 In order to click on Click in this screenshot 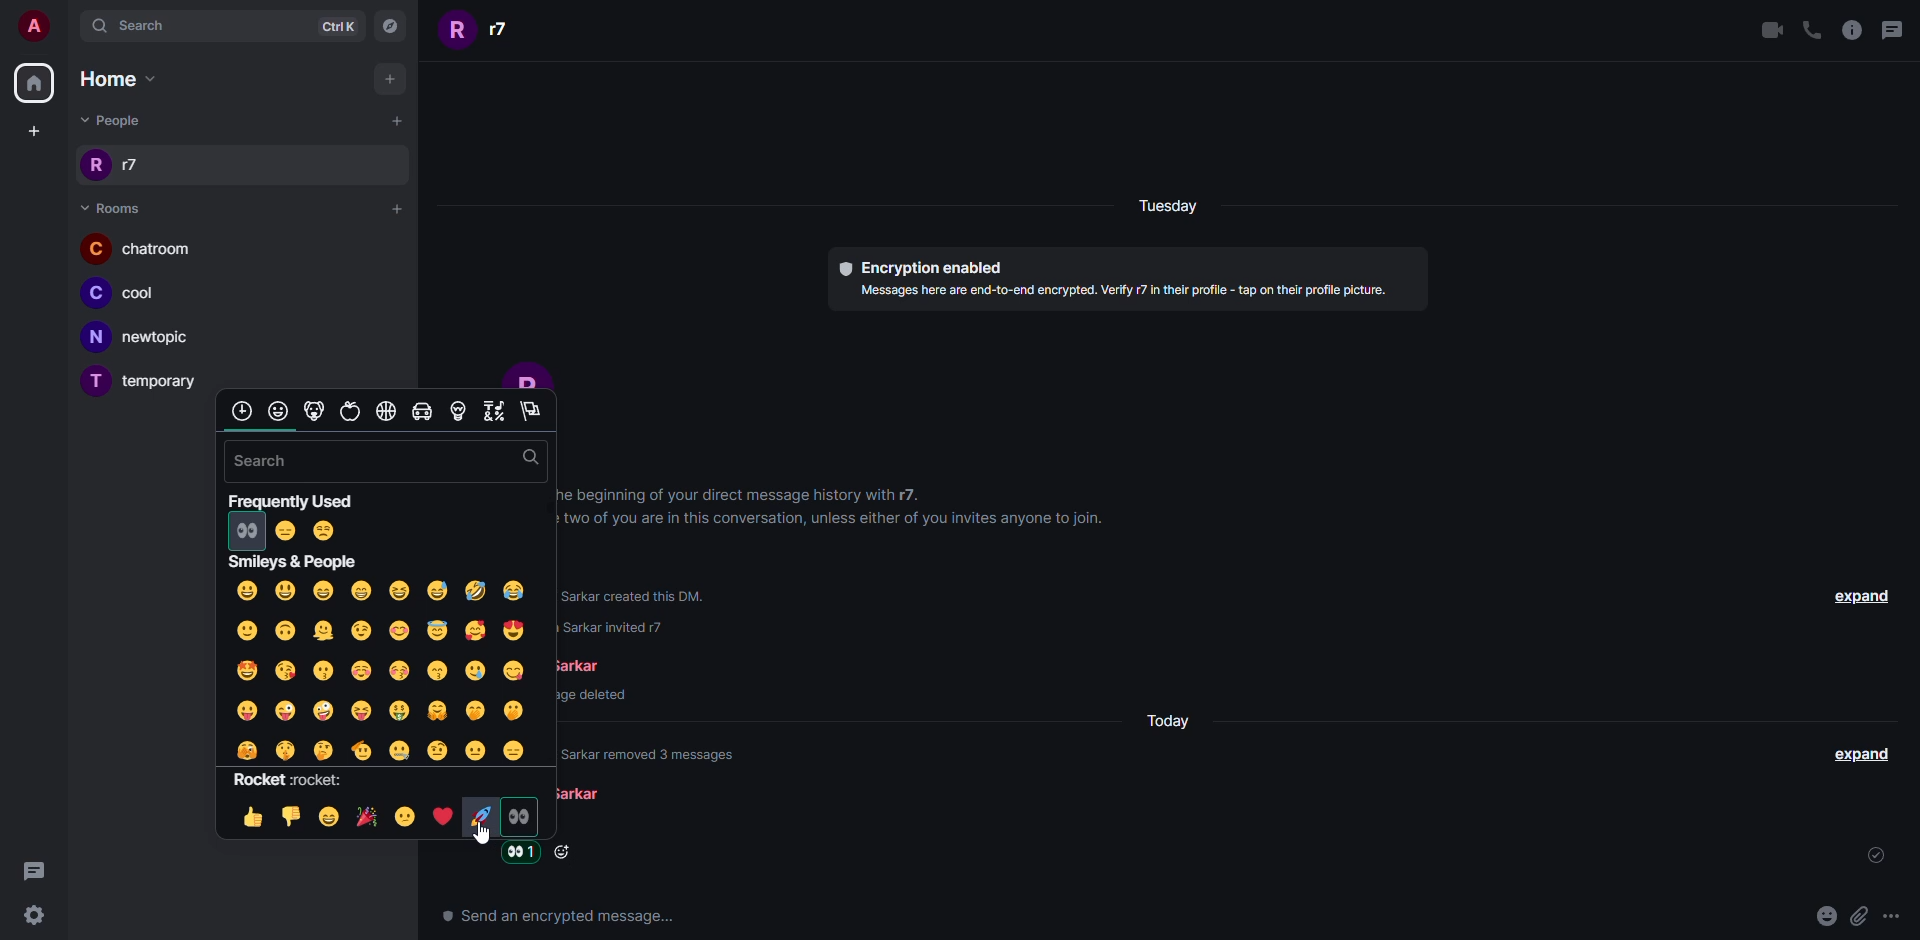, I will do `click(558, 859)`.